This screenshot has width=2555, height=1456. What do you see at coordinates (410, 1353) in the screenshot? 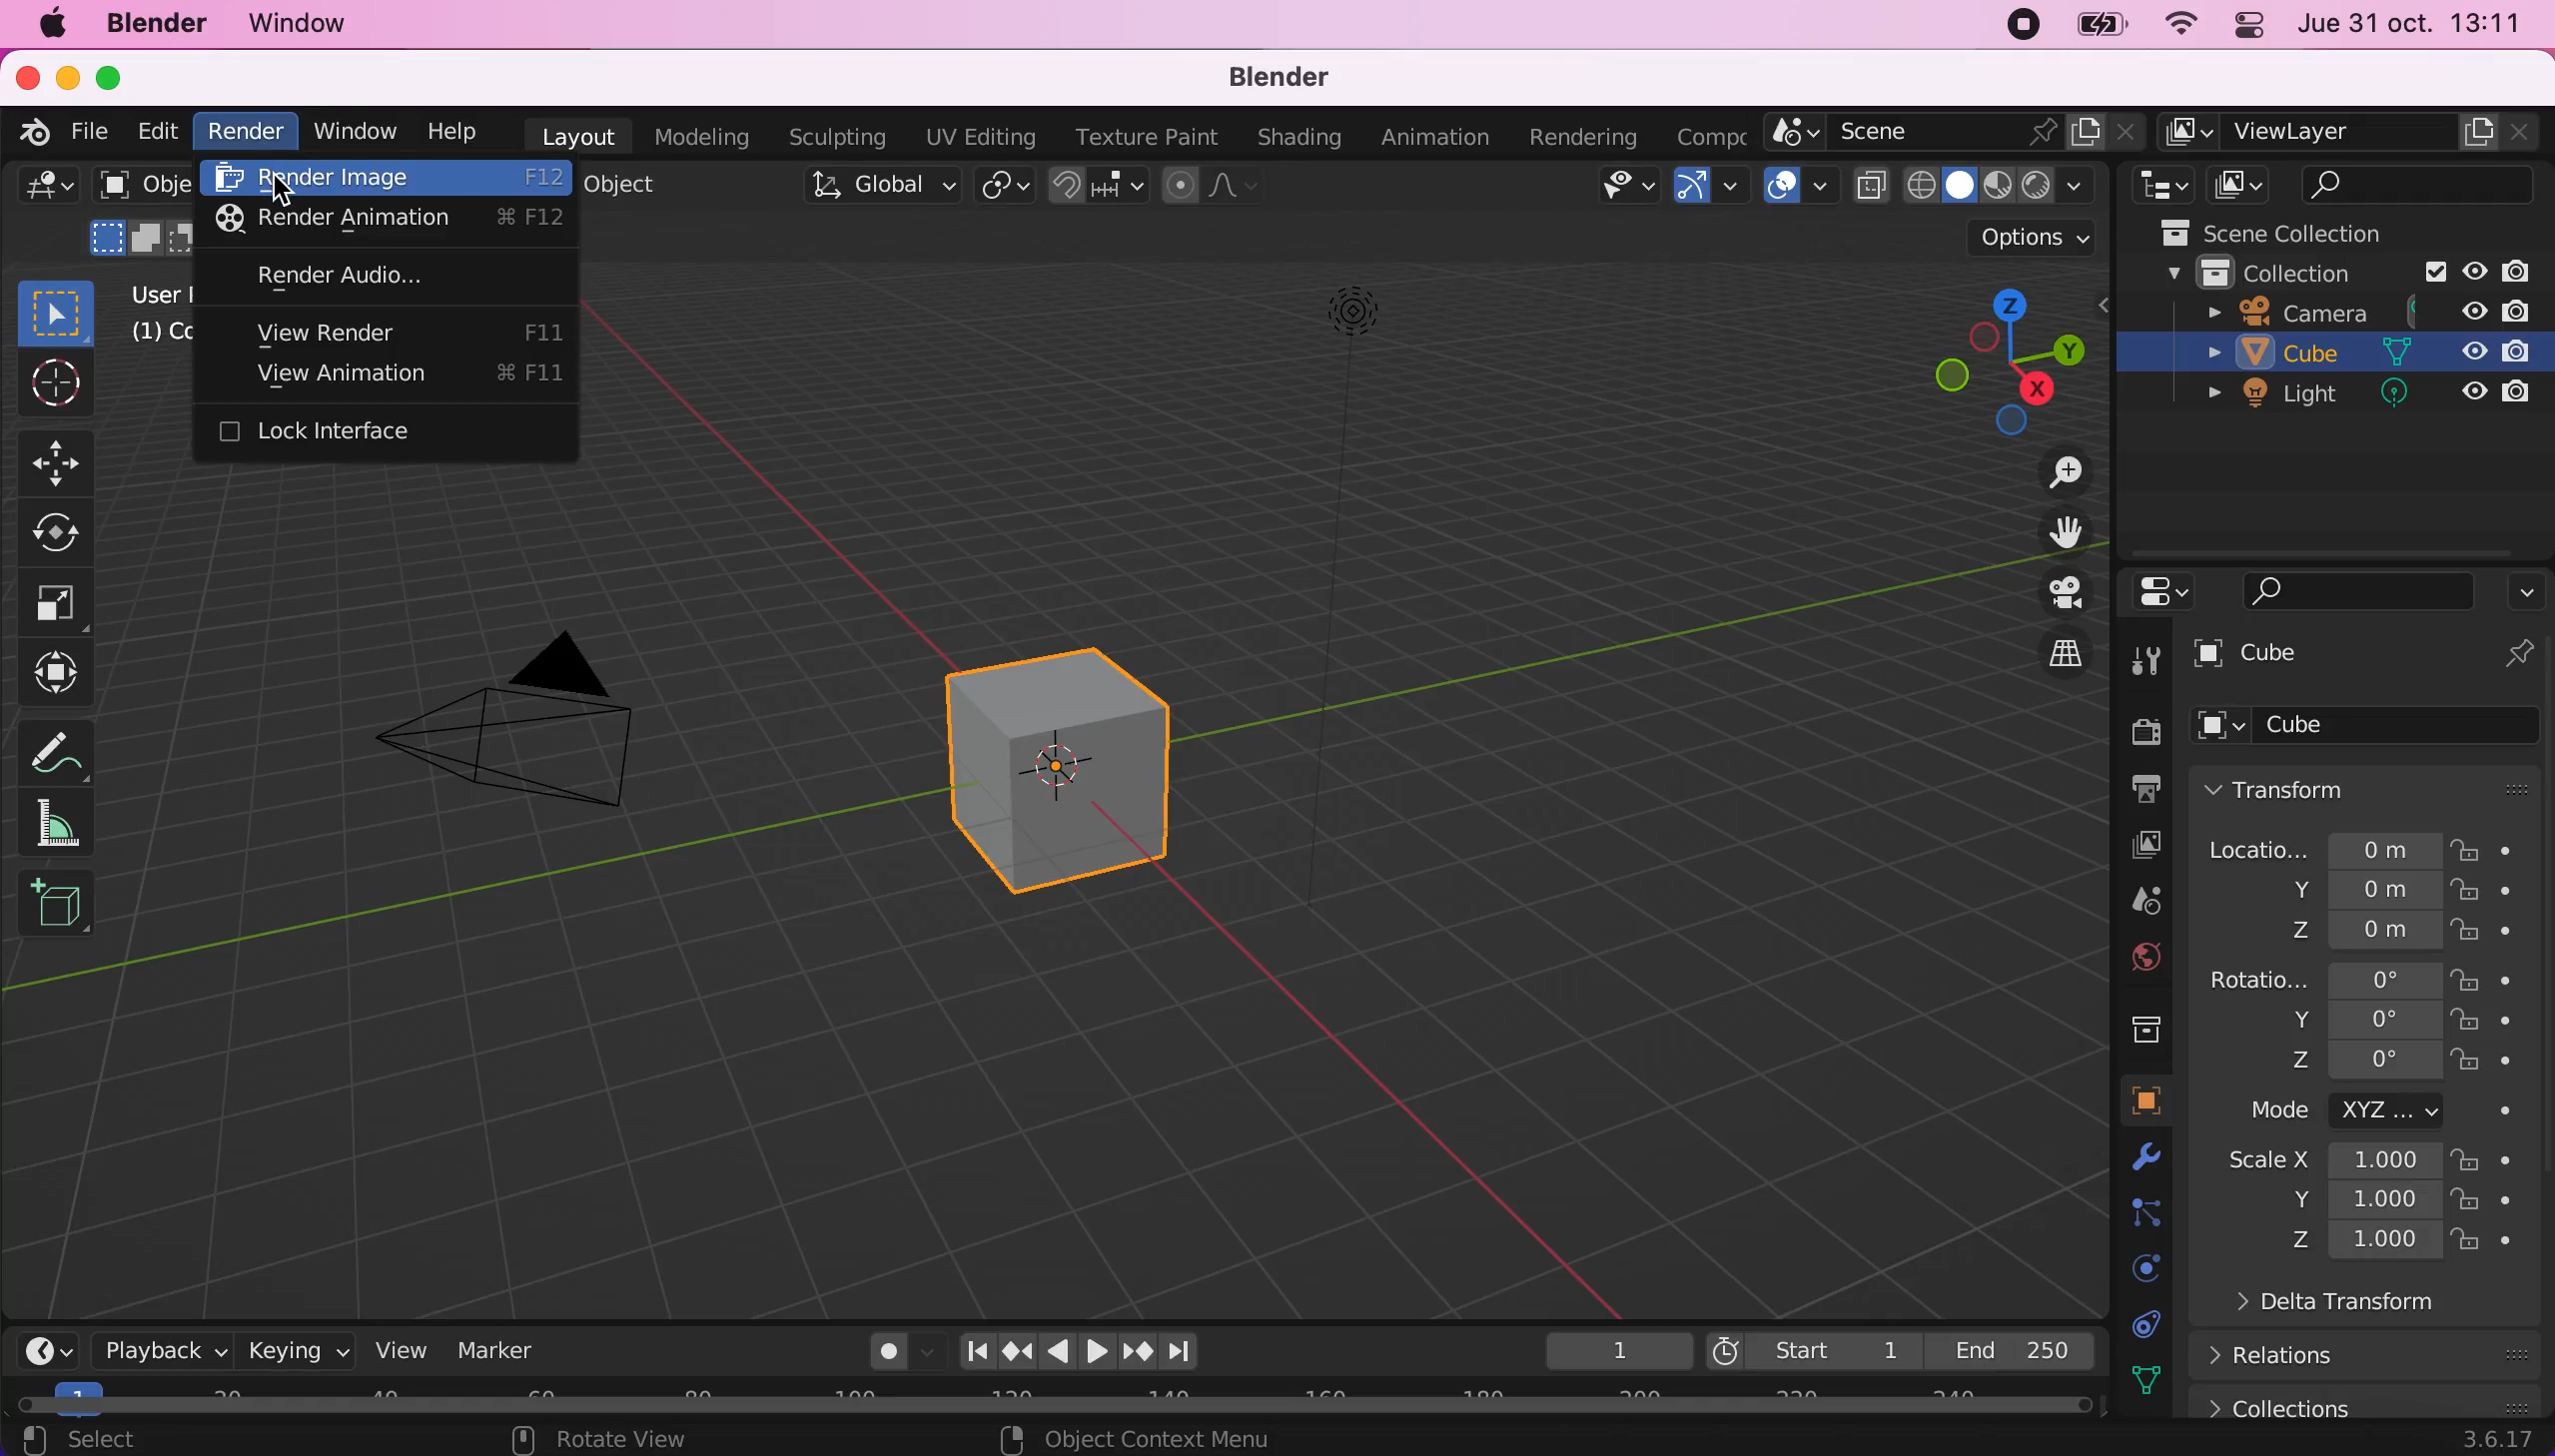
I see `view` at bounding box center [410, 1353].